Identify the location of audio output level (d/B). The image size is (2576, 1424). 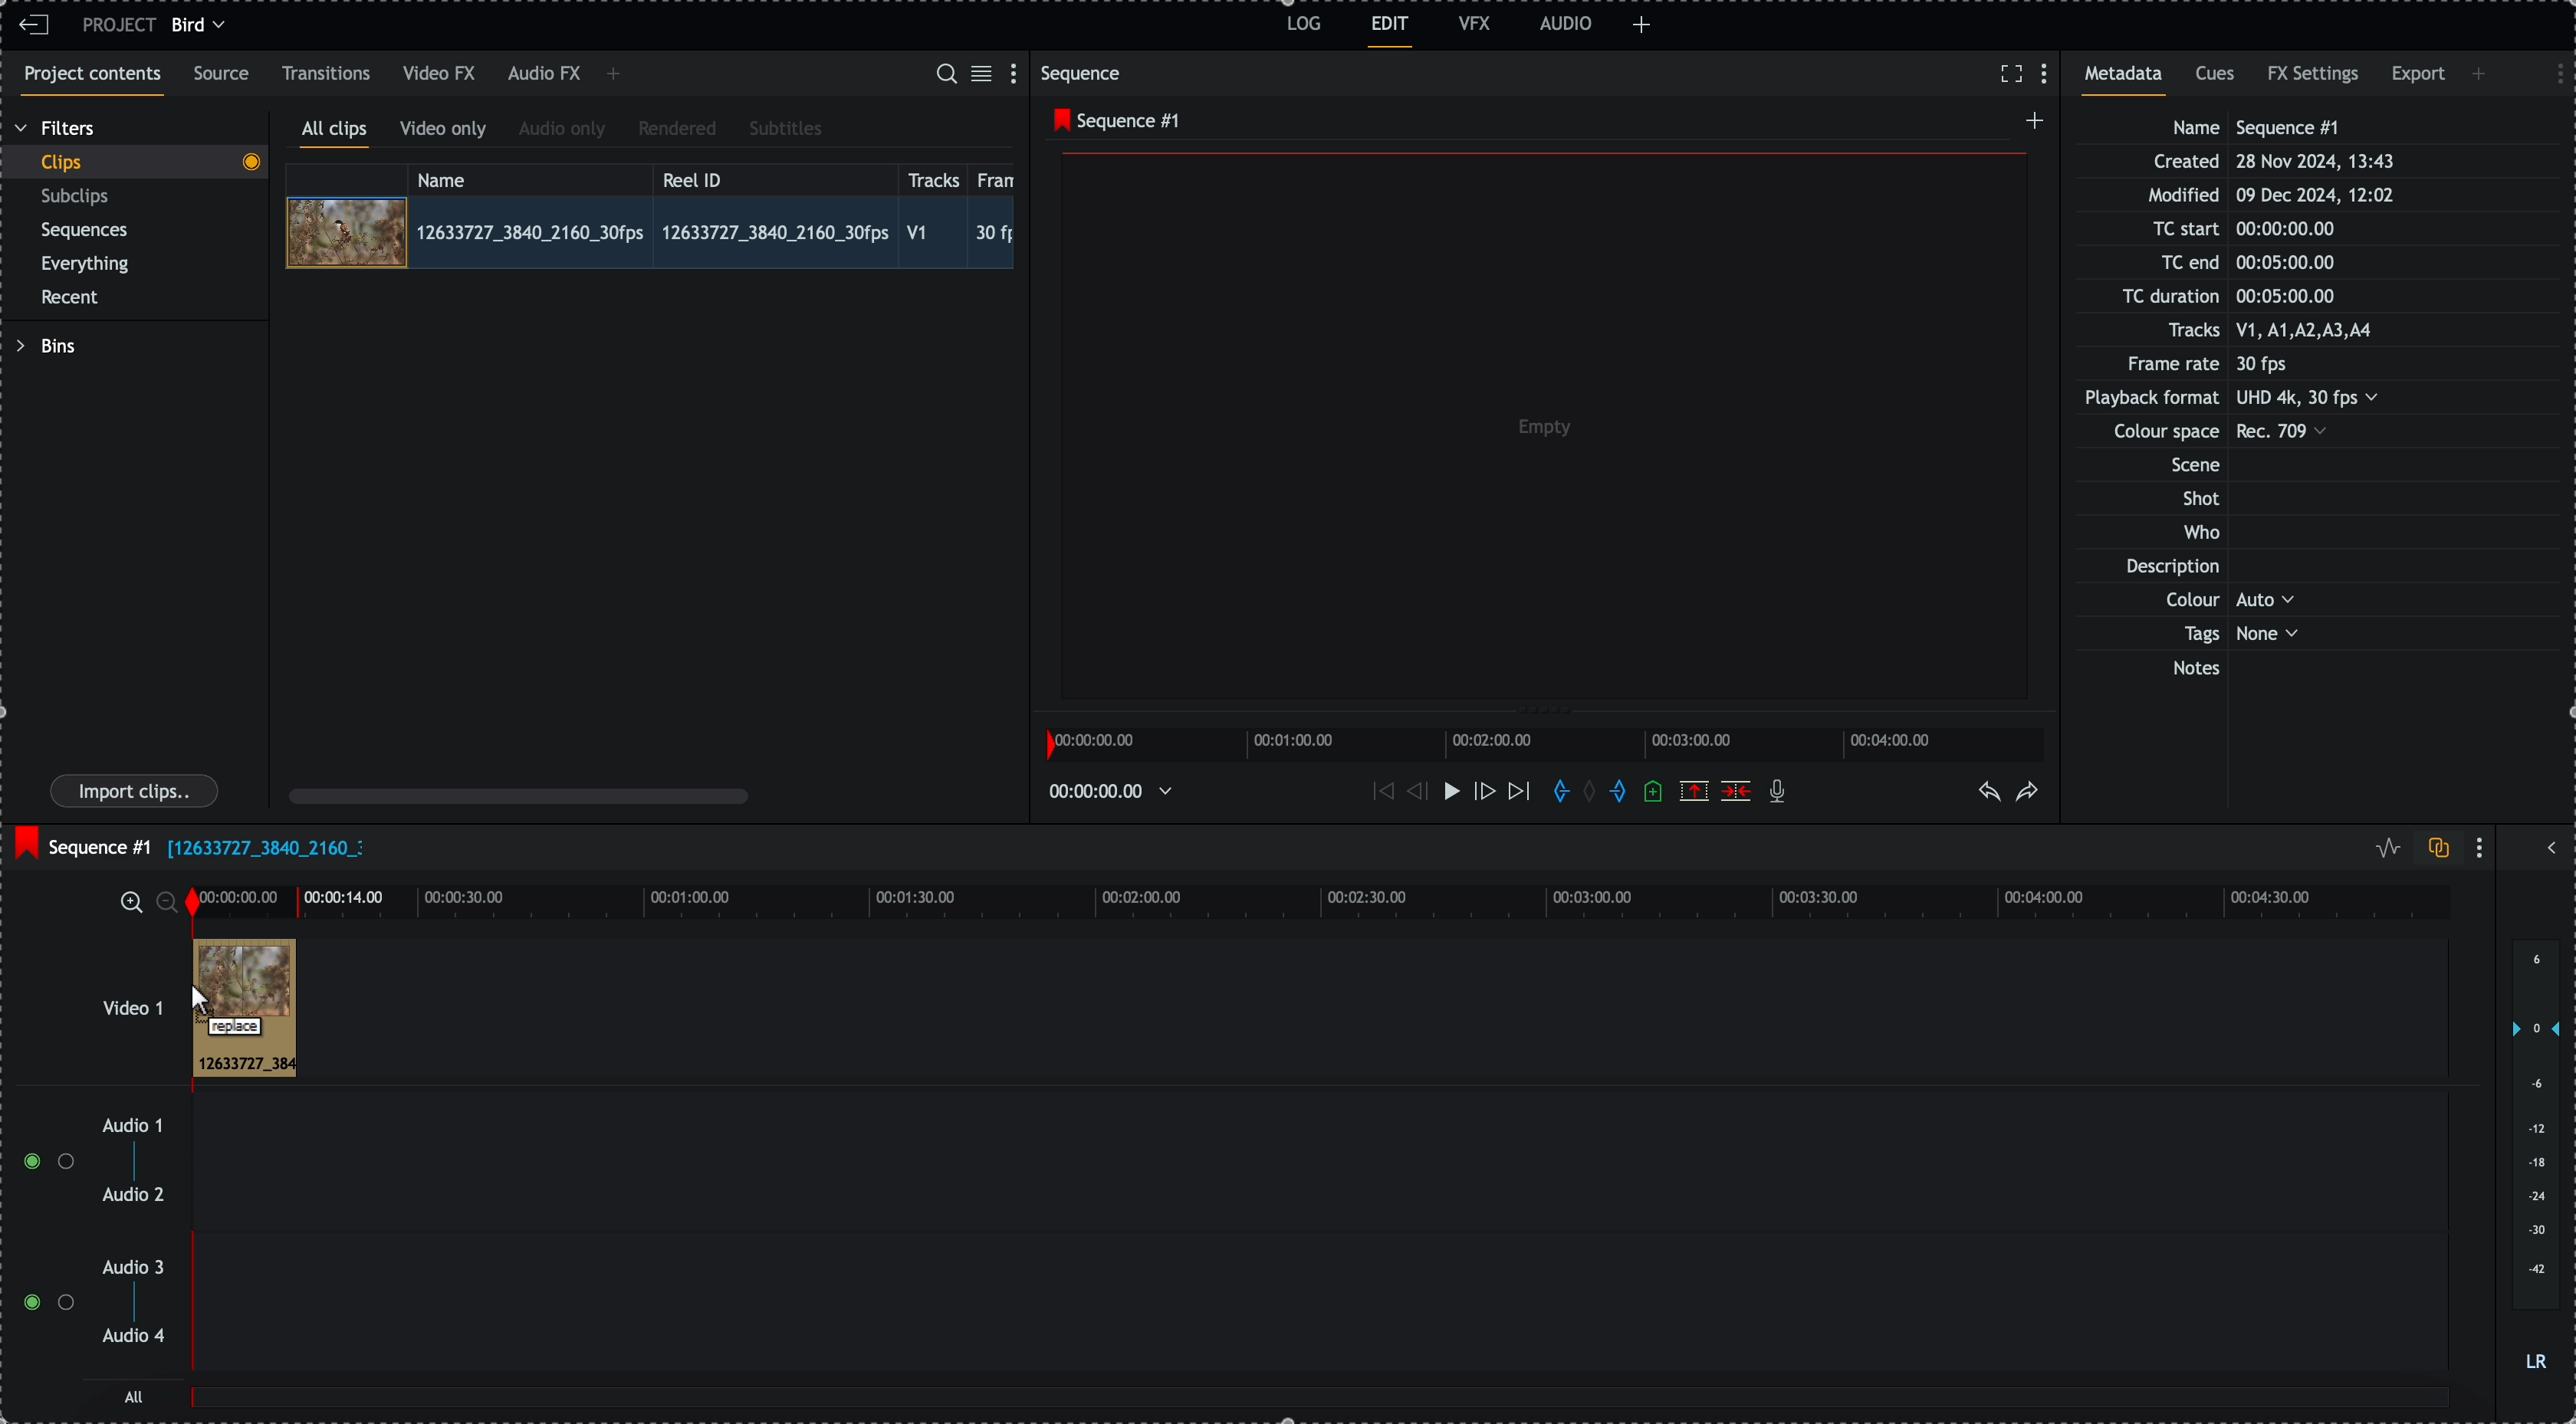
(2534, 1157).